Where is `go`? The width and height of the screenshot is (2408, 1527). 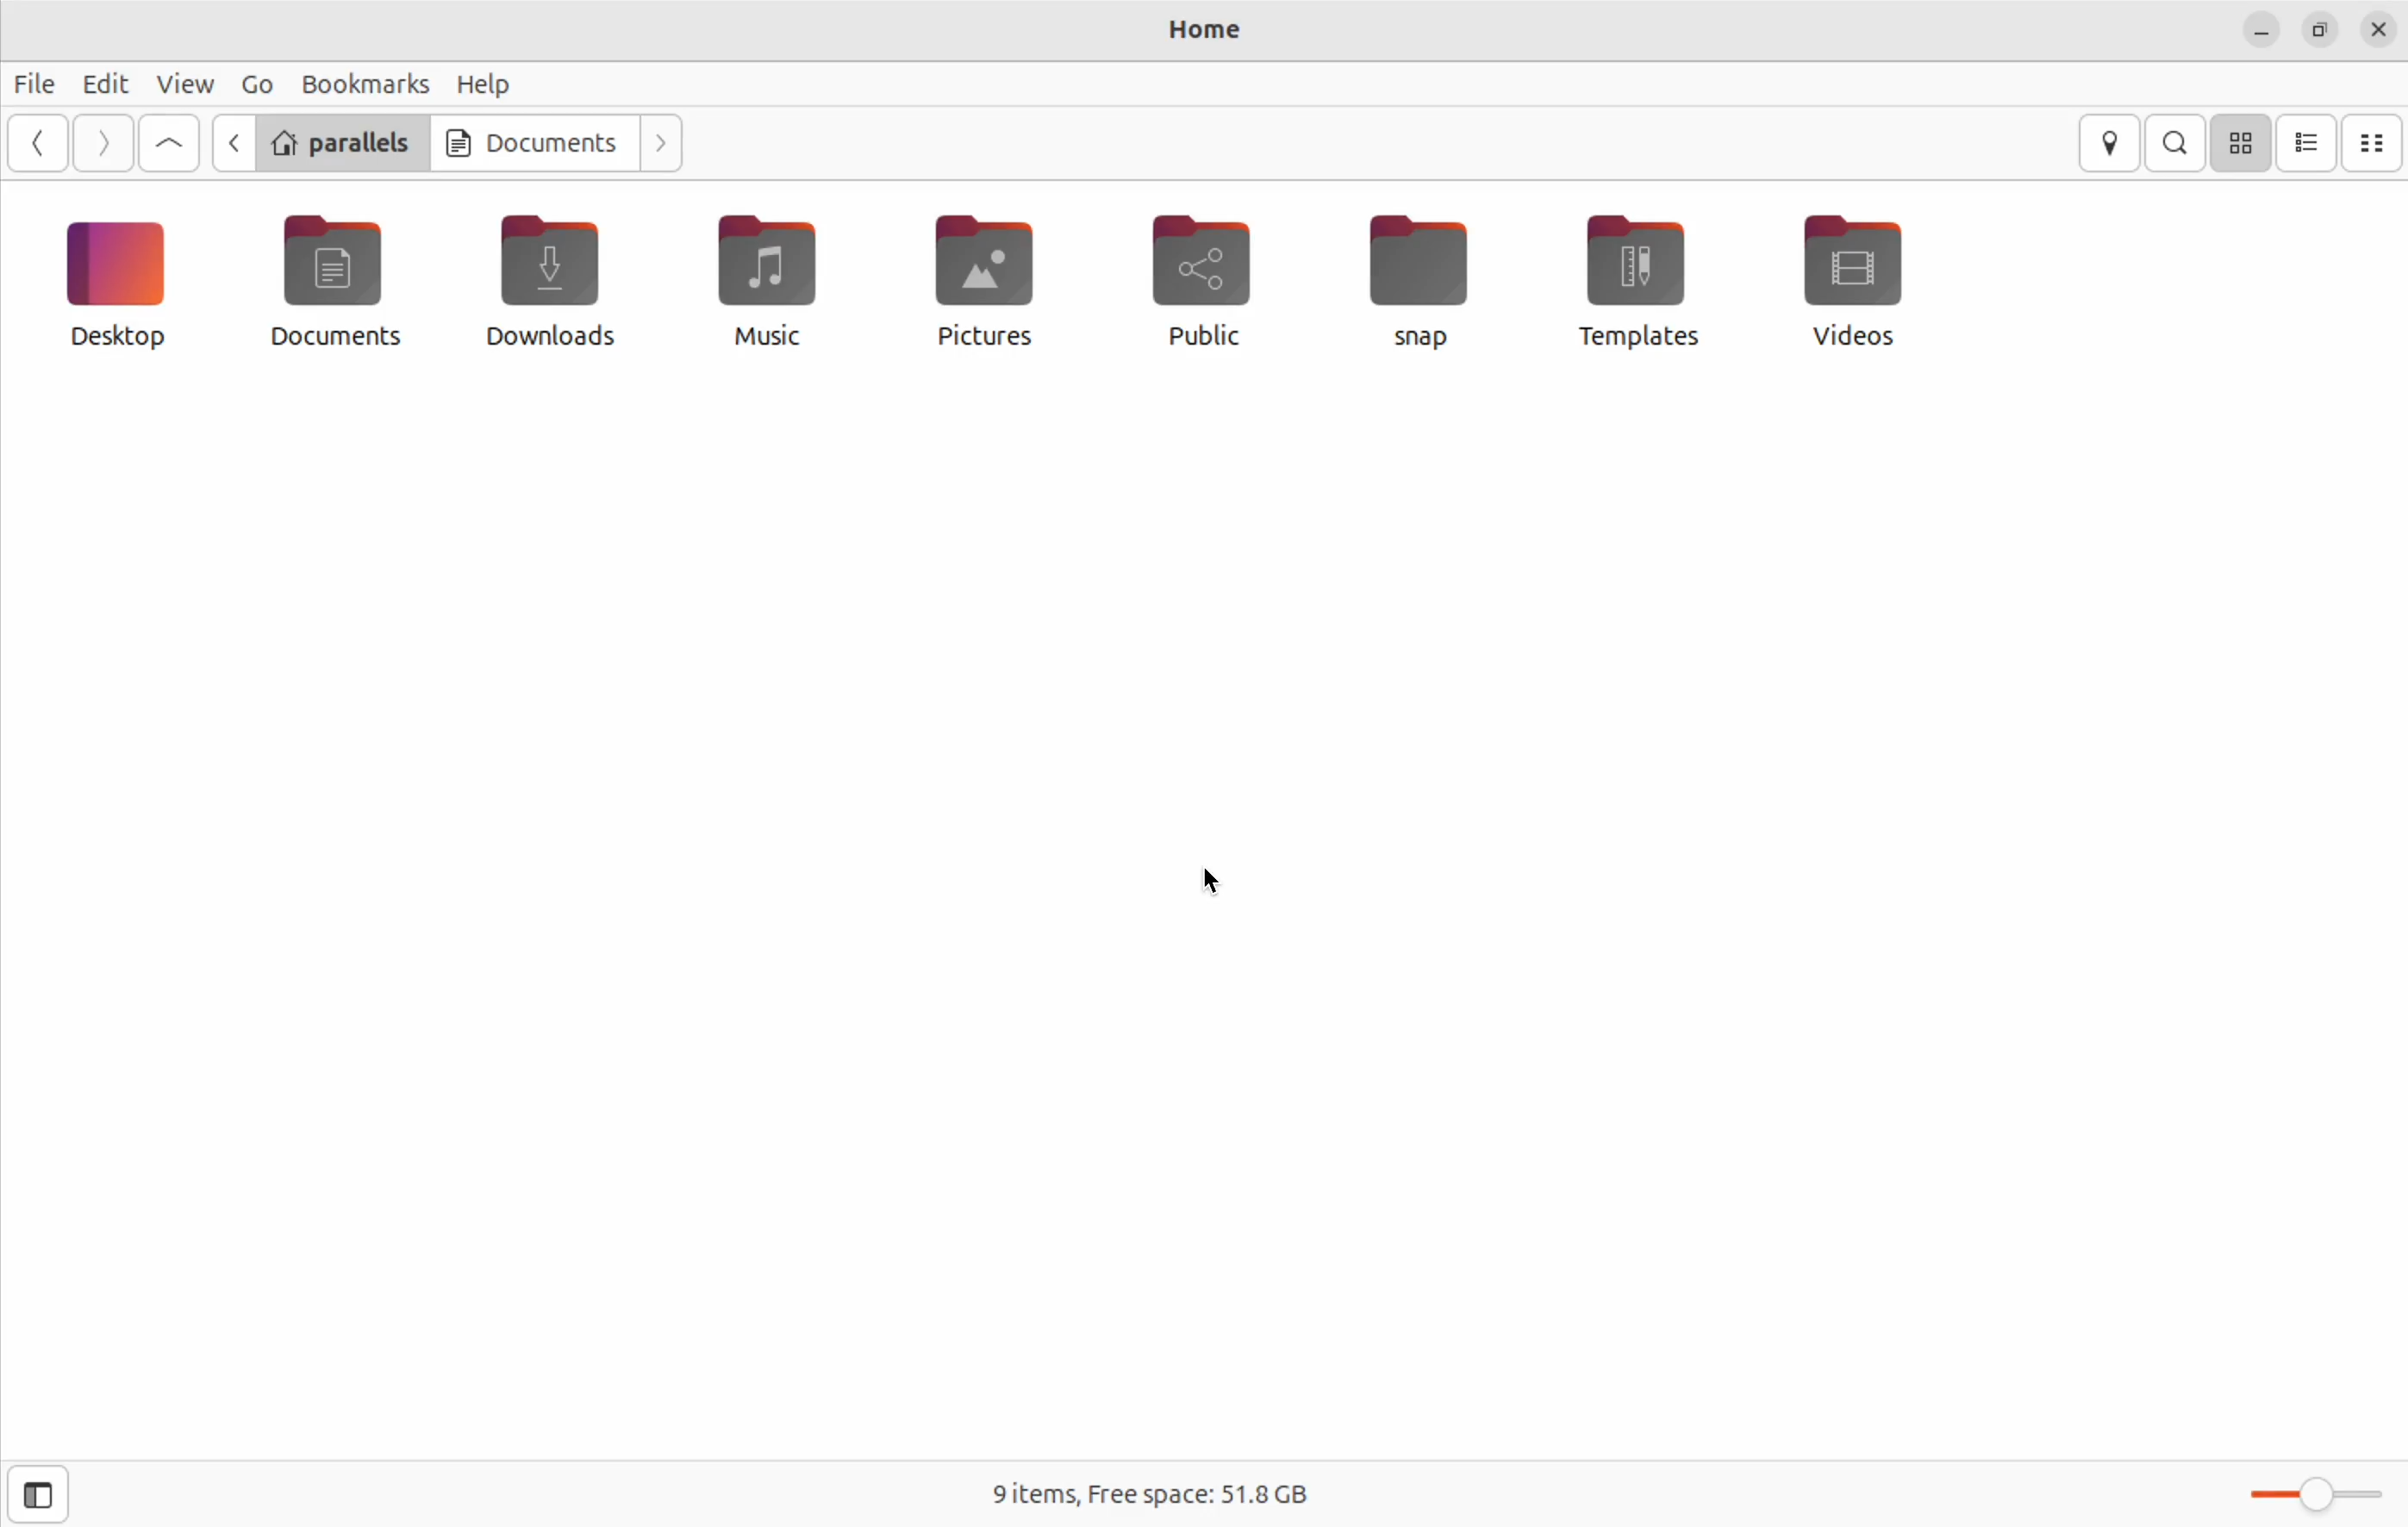
go is located at coordinates (256, 83).